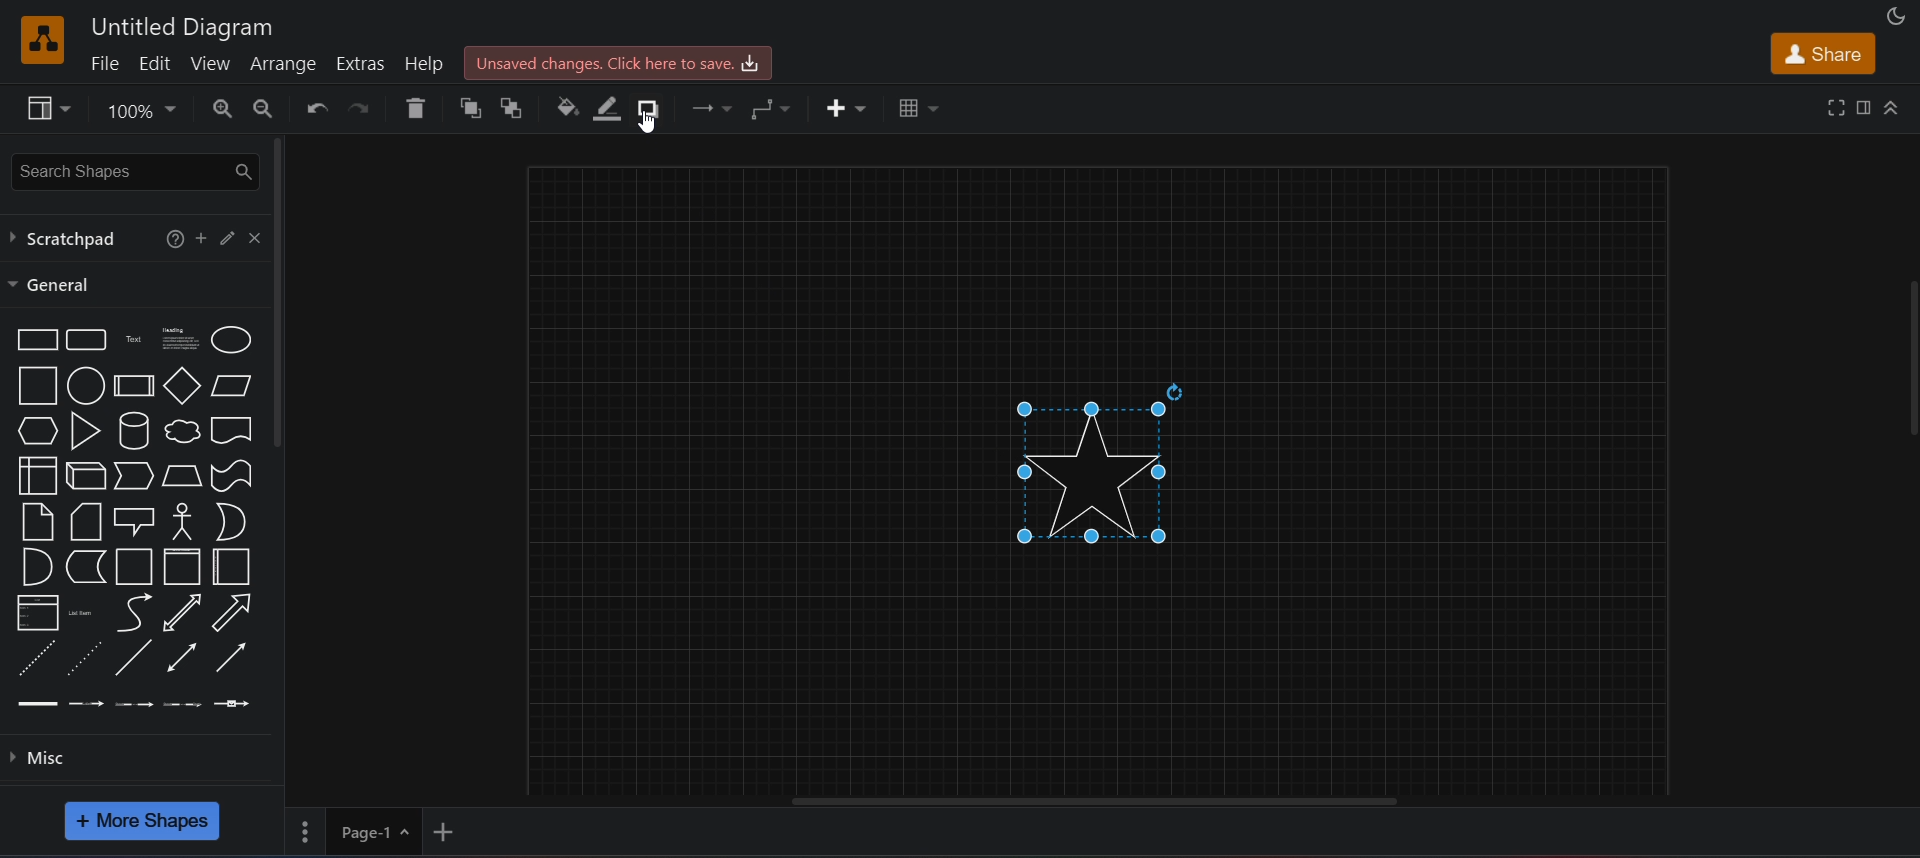  What do you see at coordinates (568, 107) in the screenshot?
I see `fill color` at bounding box center [568, 107].